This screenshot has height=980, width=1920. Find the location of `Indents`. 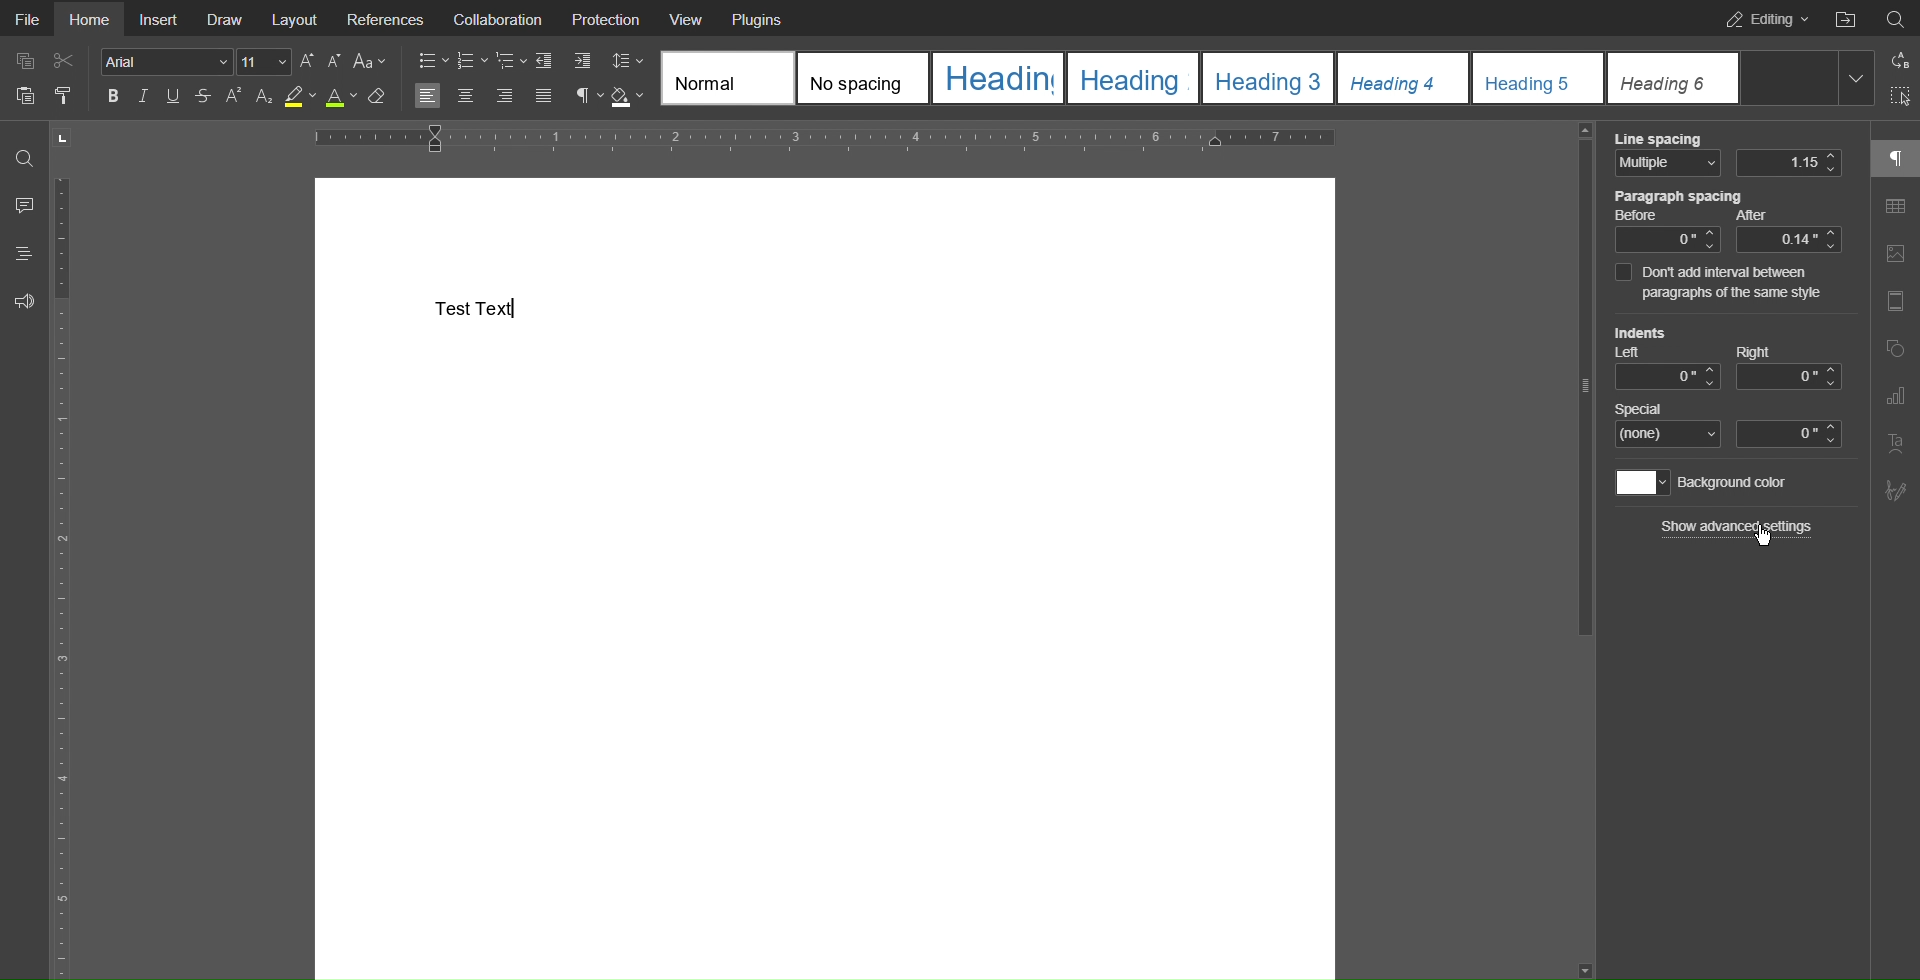

Indents is located at coordinates (1725, 357).